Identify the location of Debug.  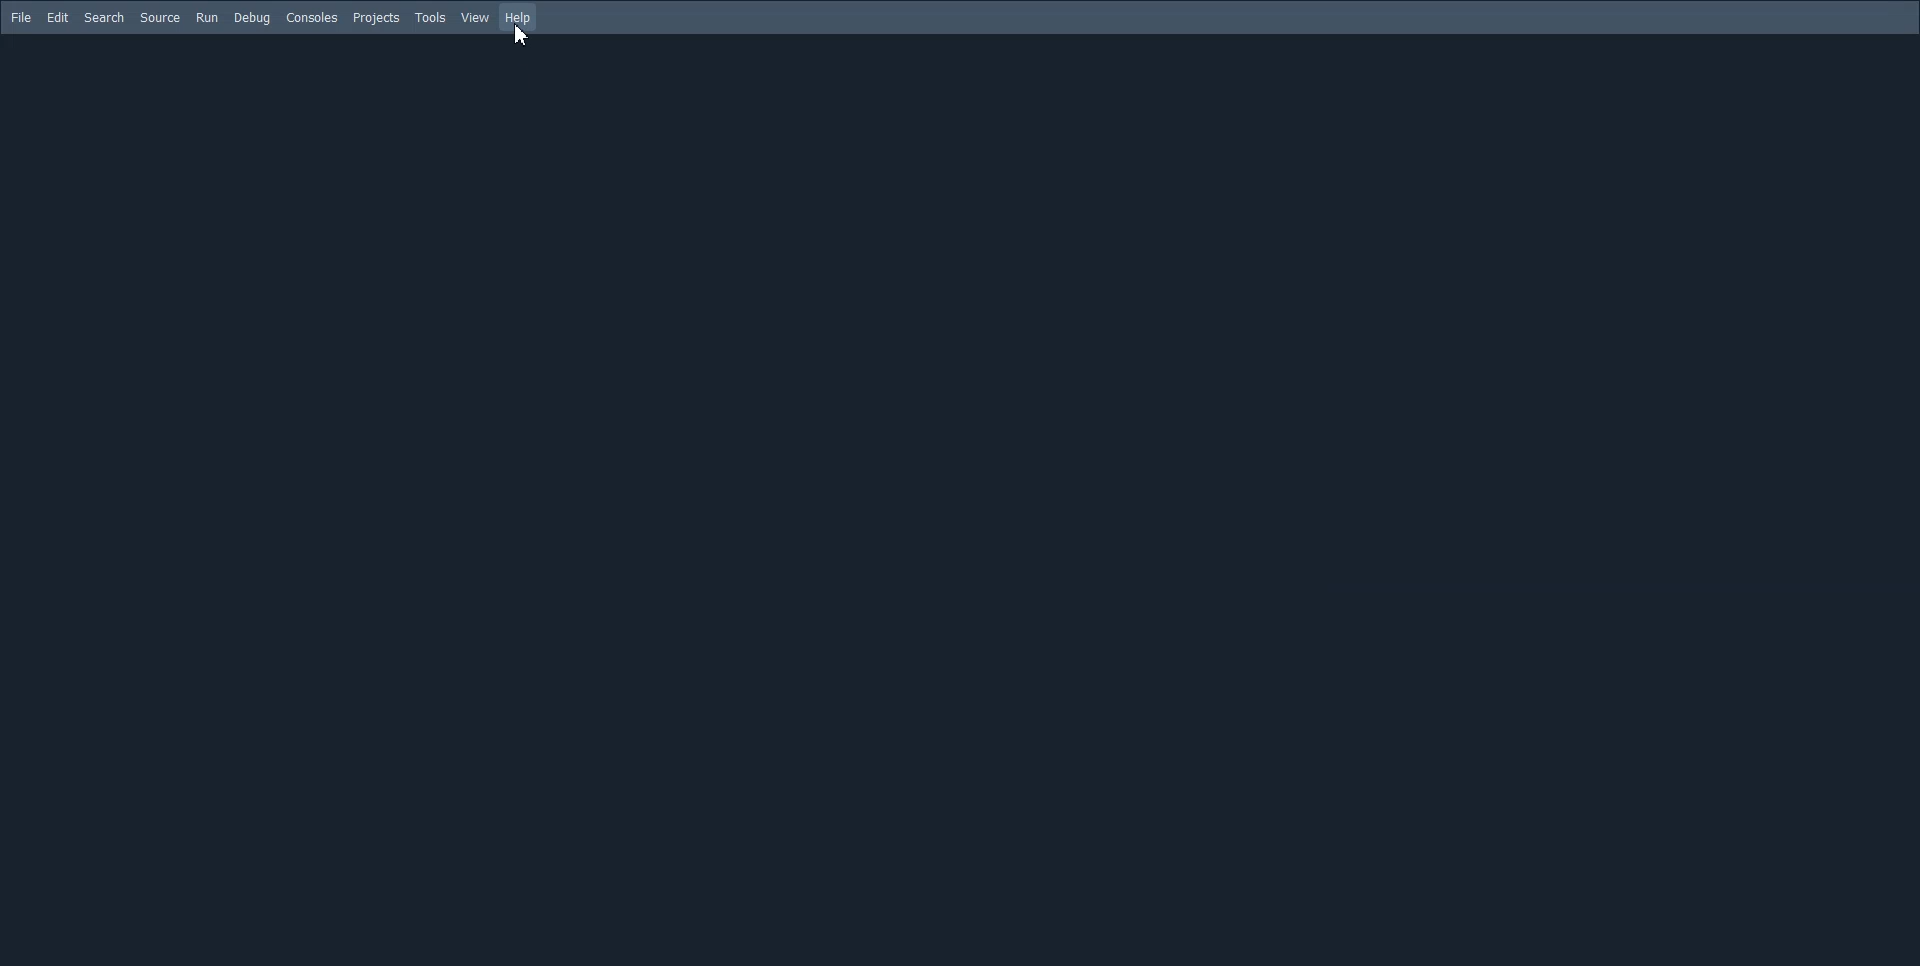
(252, 18).